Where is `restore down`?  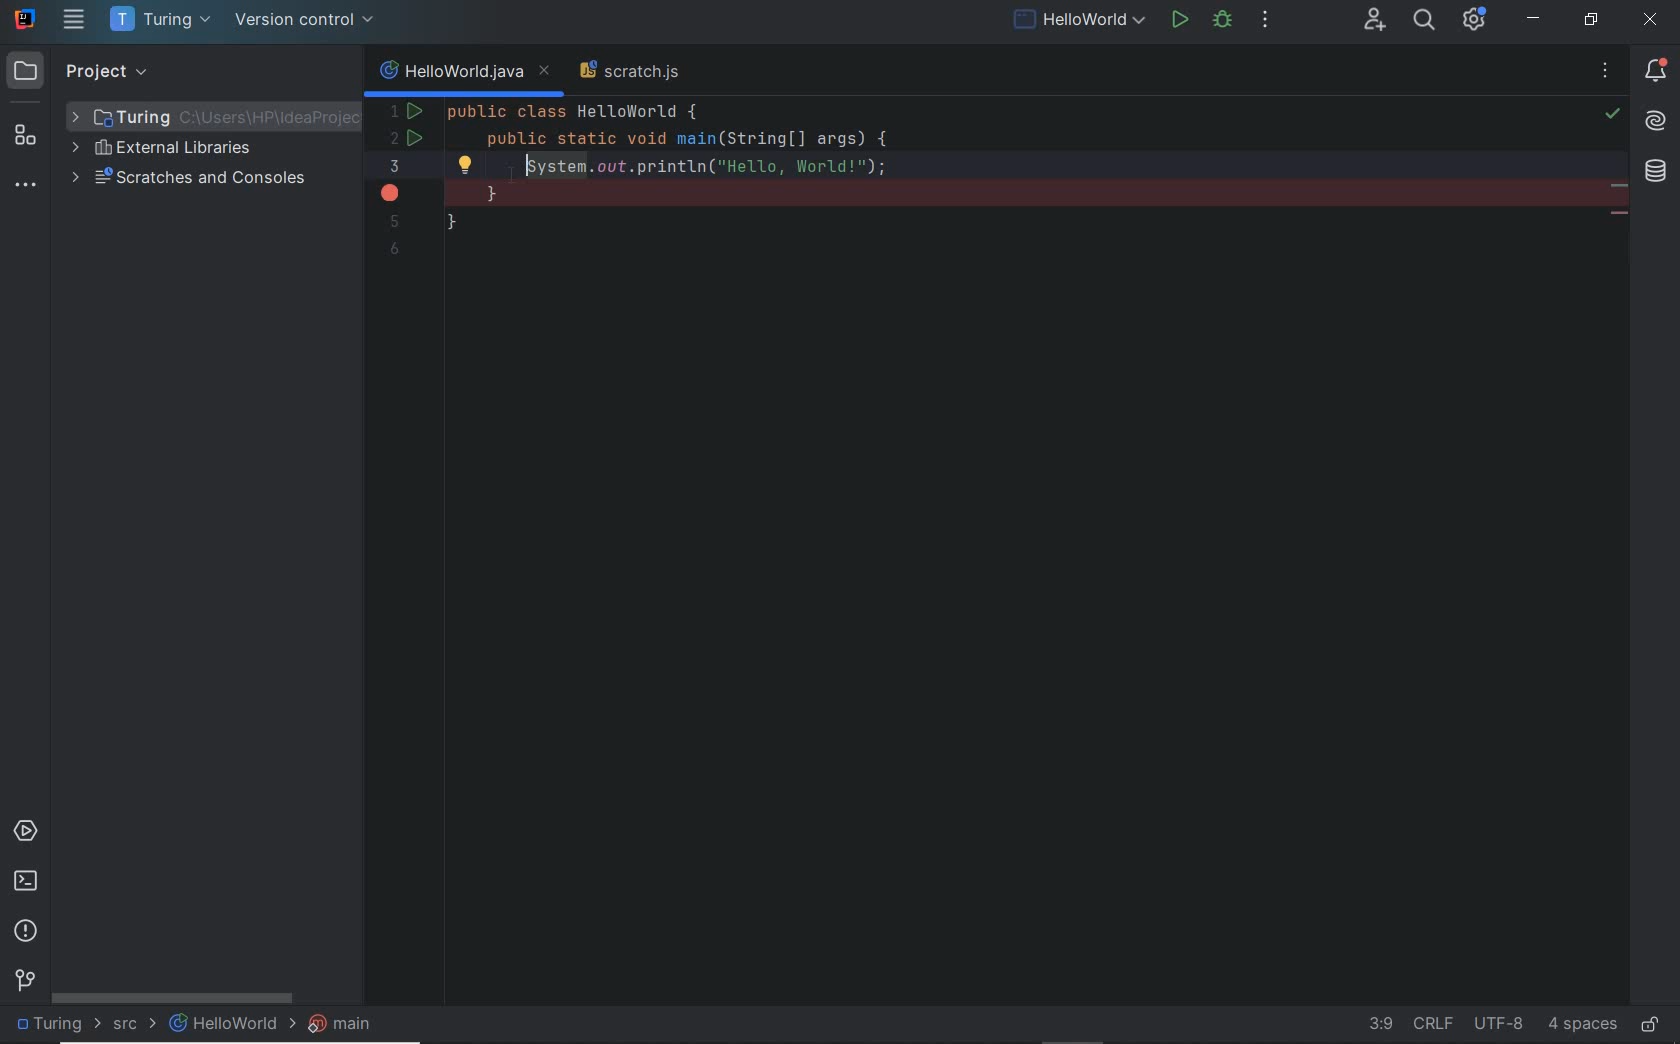 restore down is located at coordinates (1589, 18).